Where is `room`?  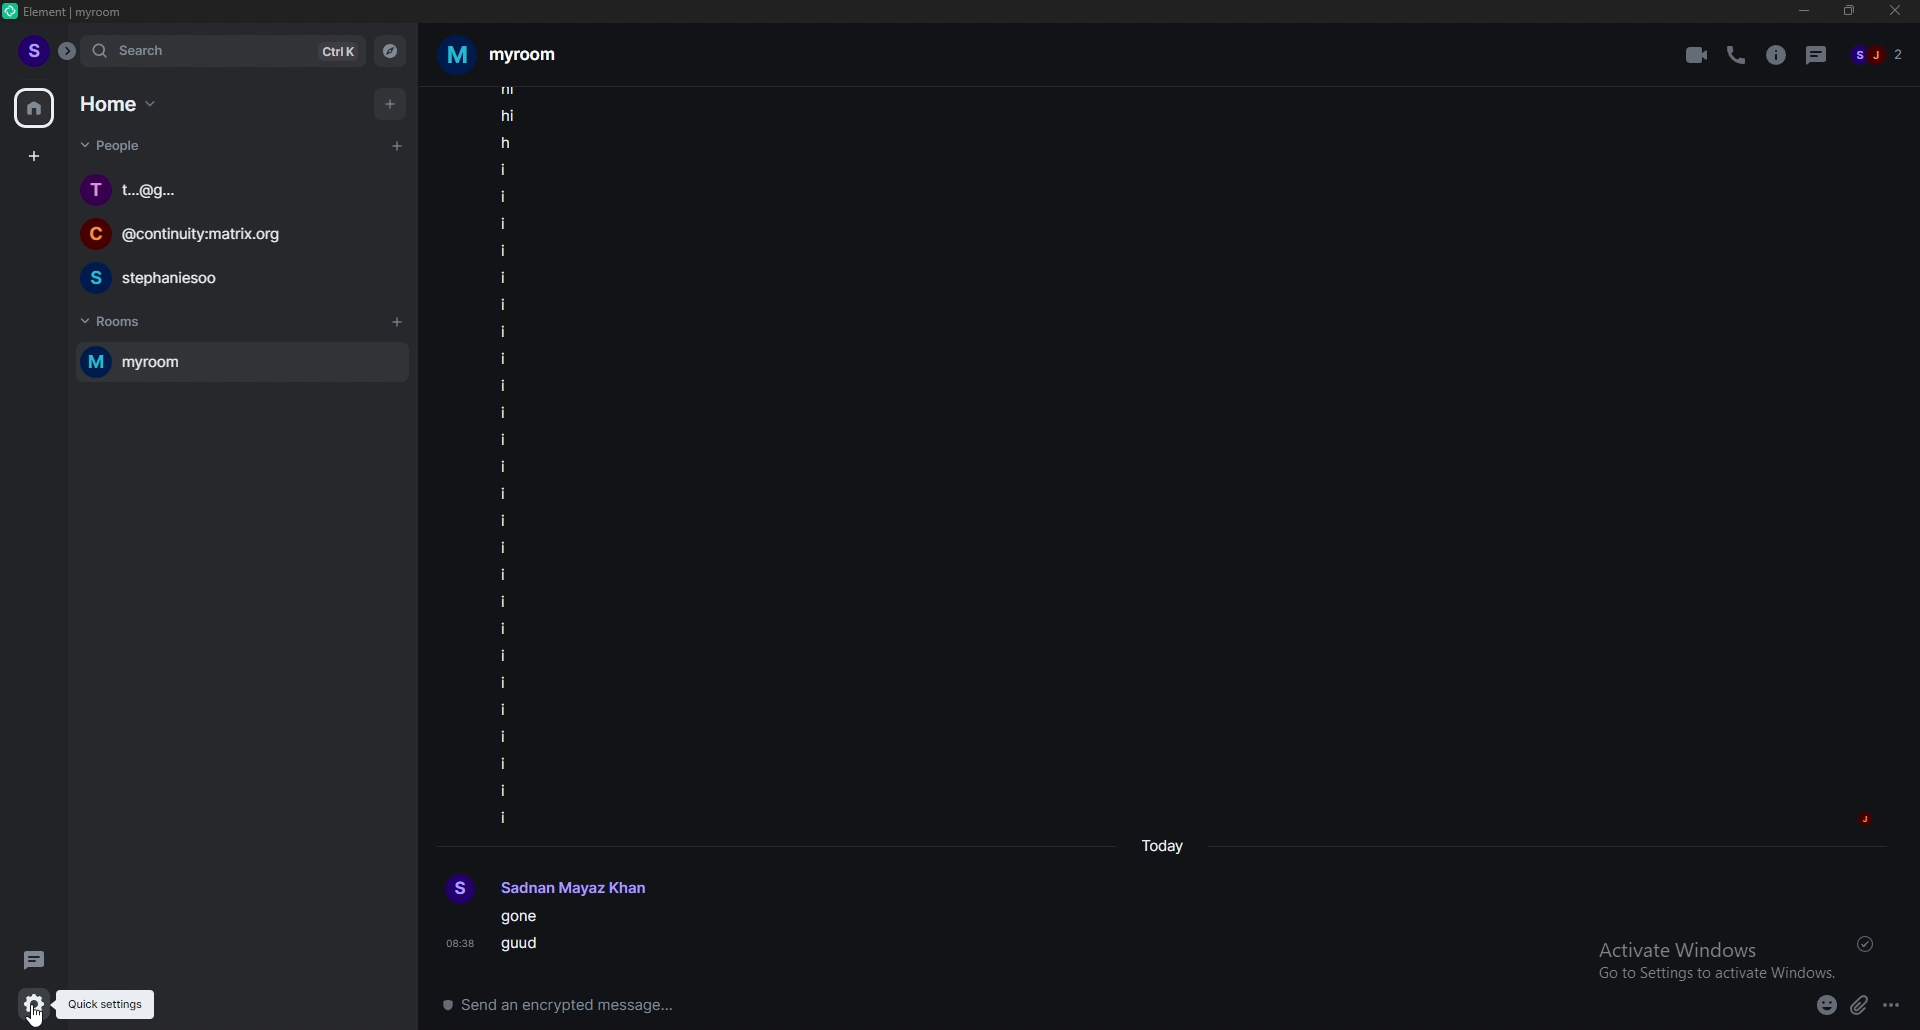
room is located at coordinates (237, 363).